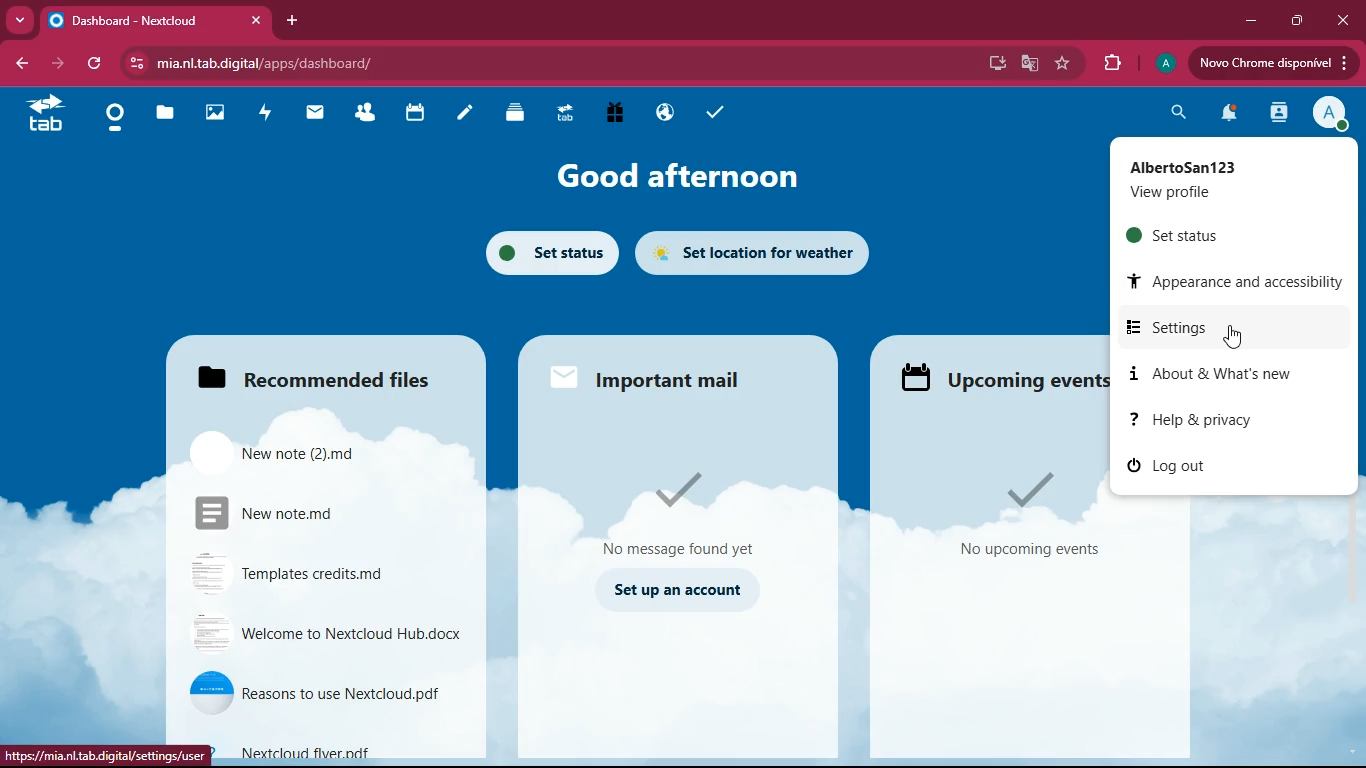  Describe the element at coordinates (994, 63) in the screenshot. I see `desktop` at that location.